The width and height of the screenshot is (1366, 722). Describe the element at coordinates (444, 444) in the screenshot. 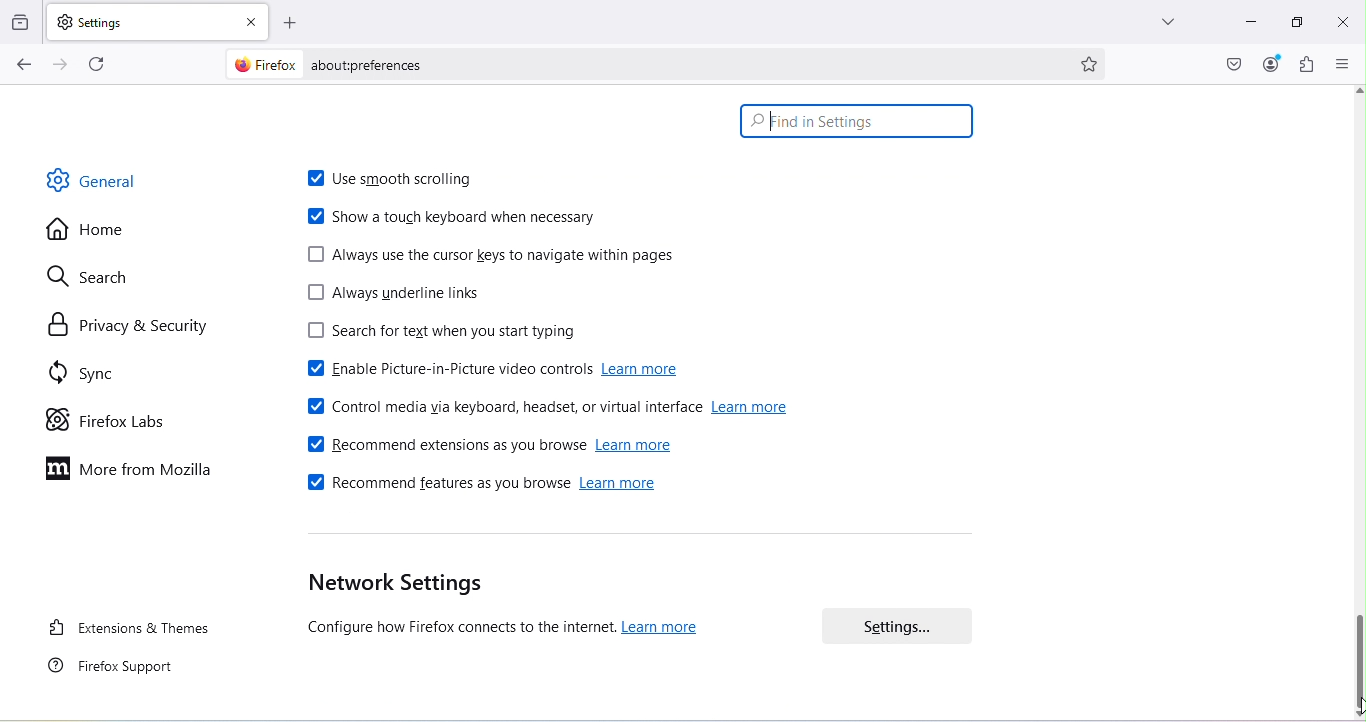

I see `Recommend extensions as you browse` at that location.